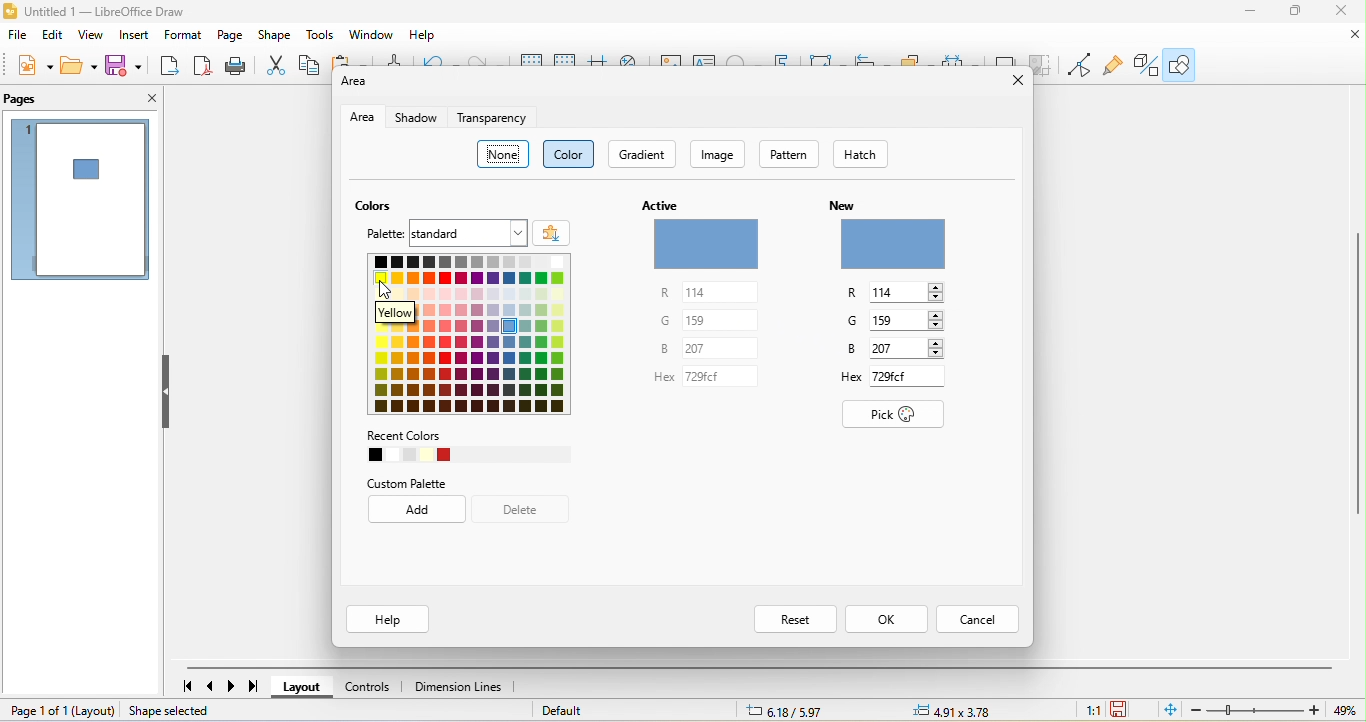  I want to click on minimize, so click(1250, 12).